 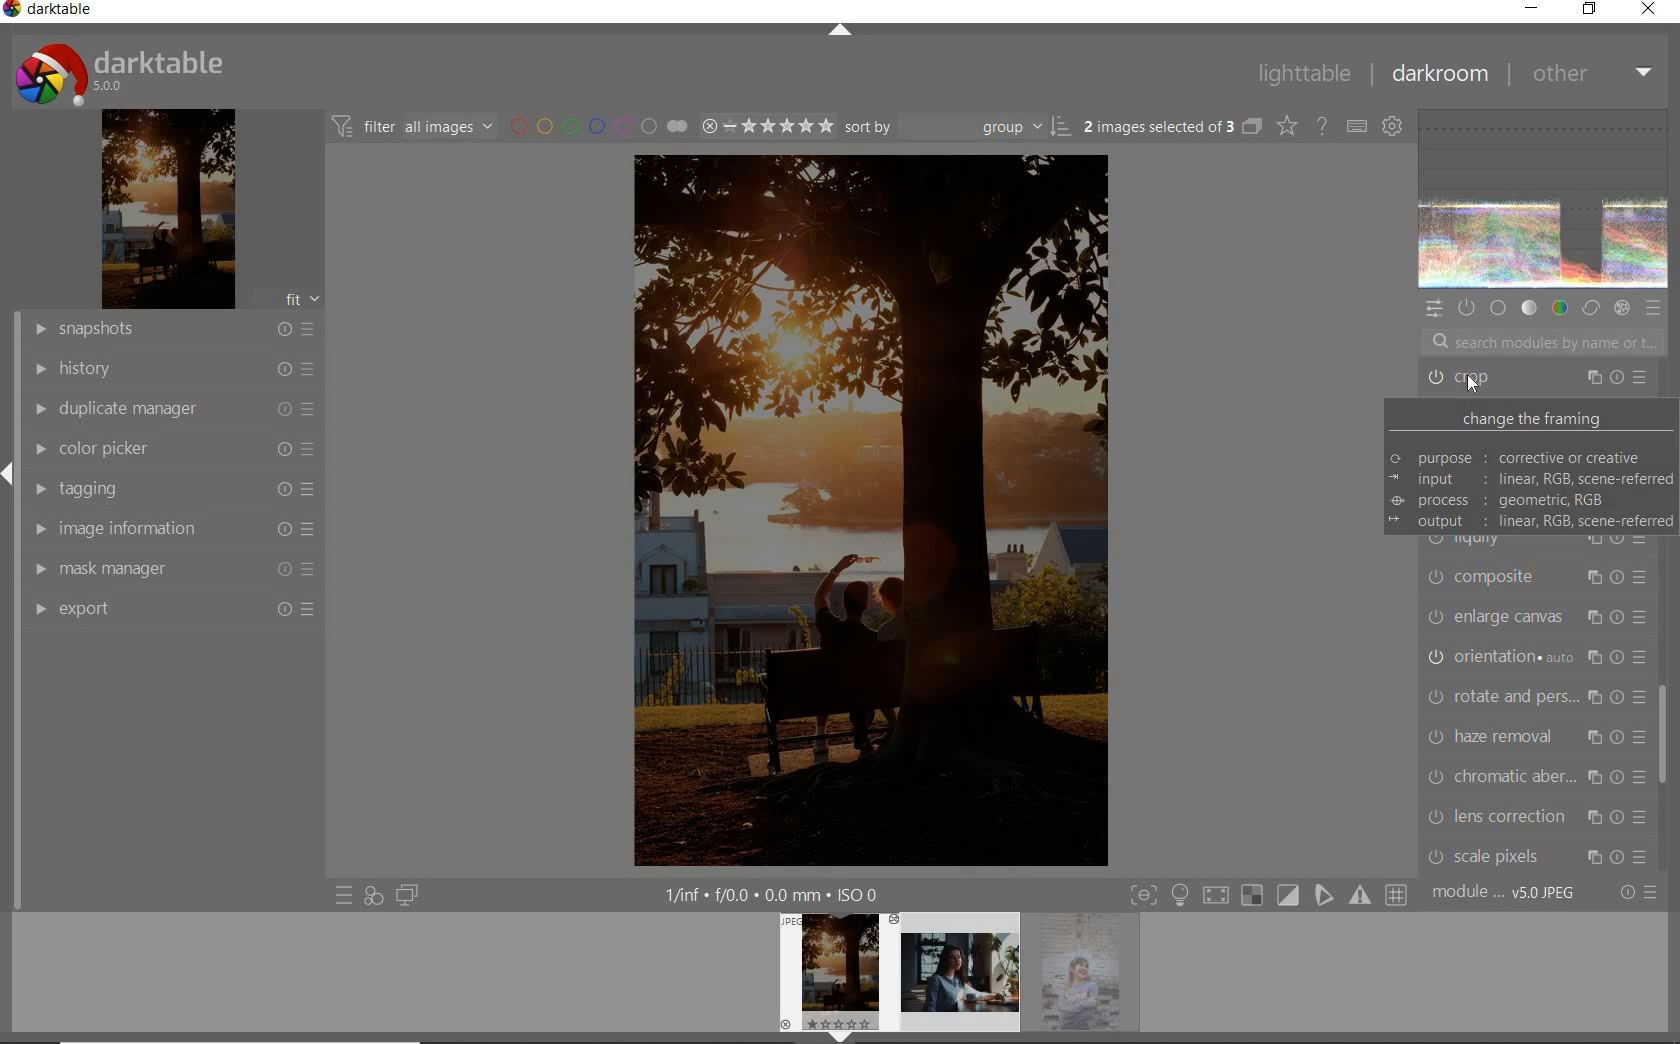 I want to click on module order, so click(x=1502, y=895).